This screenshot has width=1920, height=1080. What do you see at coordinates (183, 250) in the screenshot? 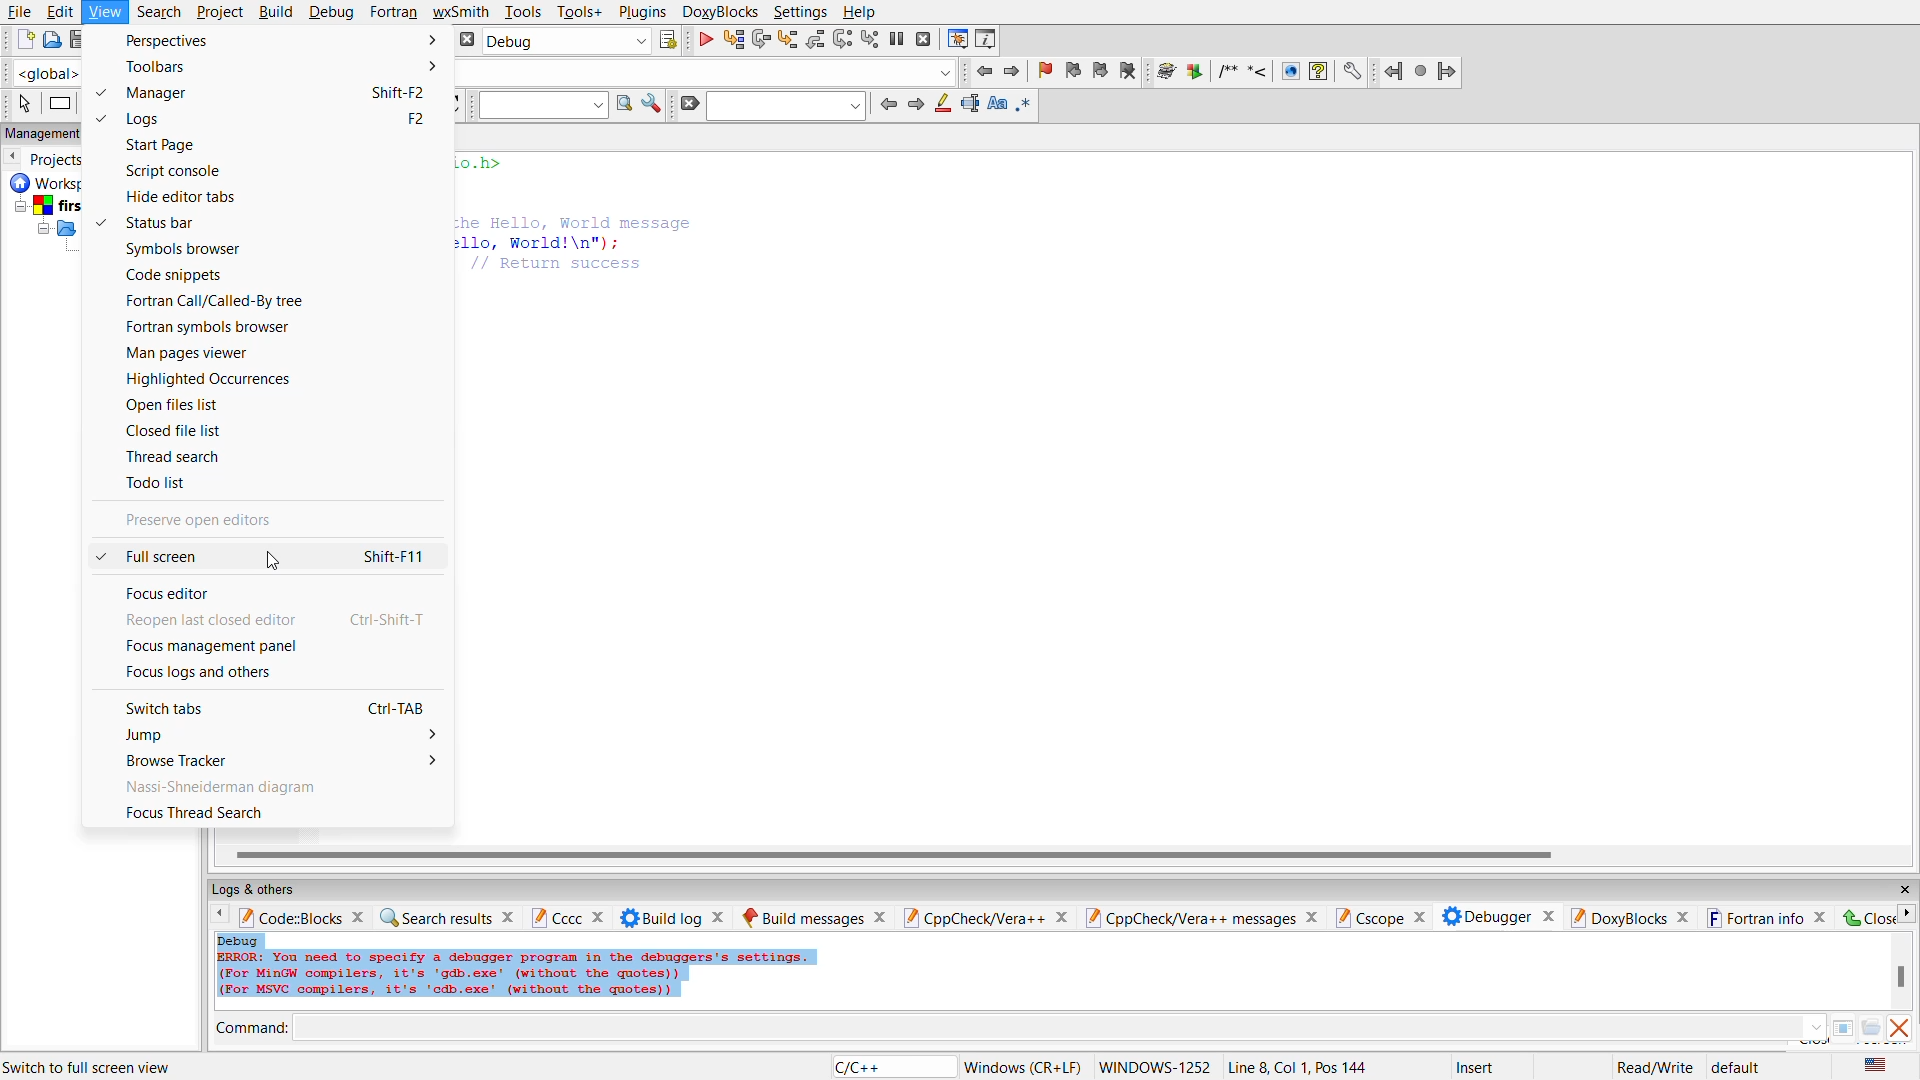
I see `symbols browser` at bounding box center [183, 250].